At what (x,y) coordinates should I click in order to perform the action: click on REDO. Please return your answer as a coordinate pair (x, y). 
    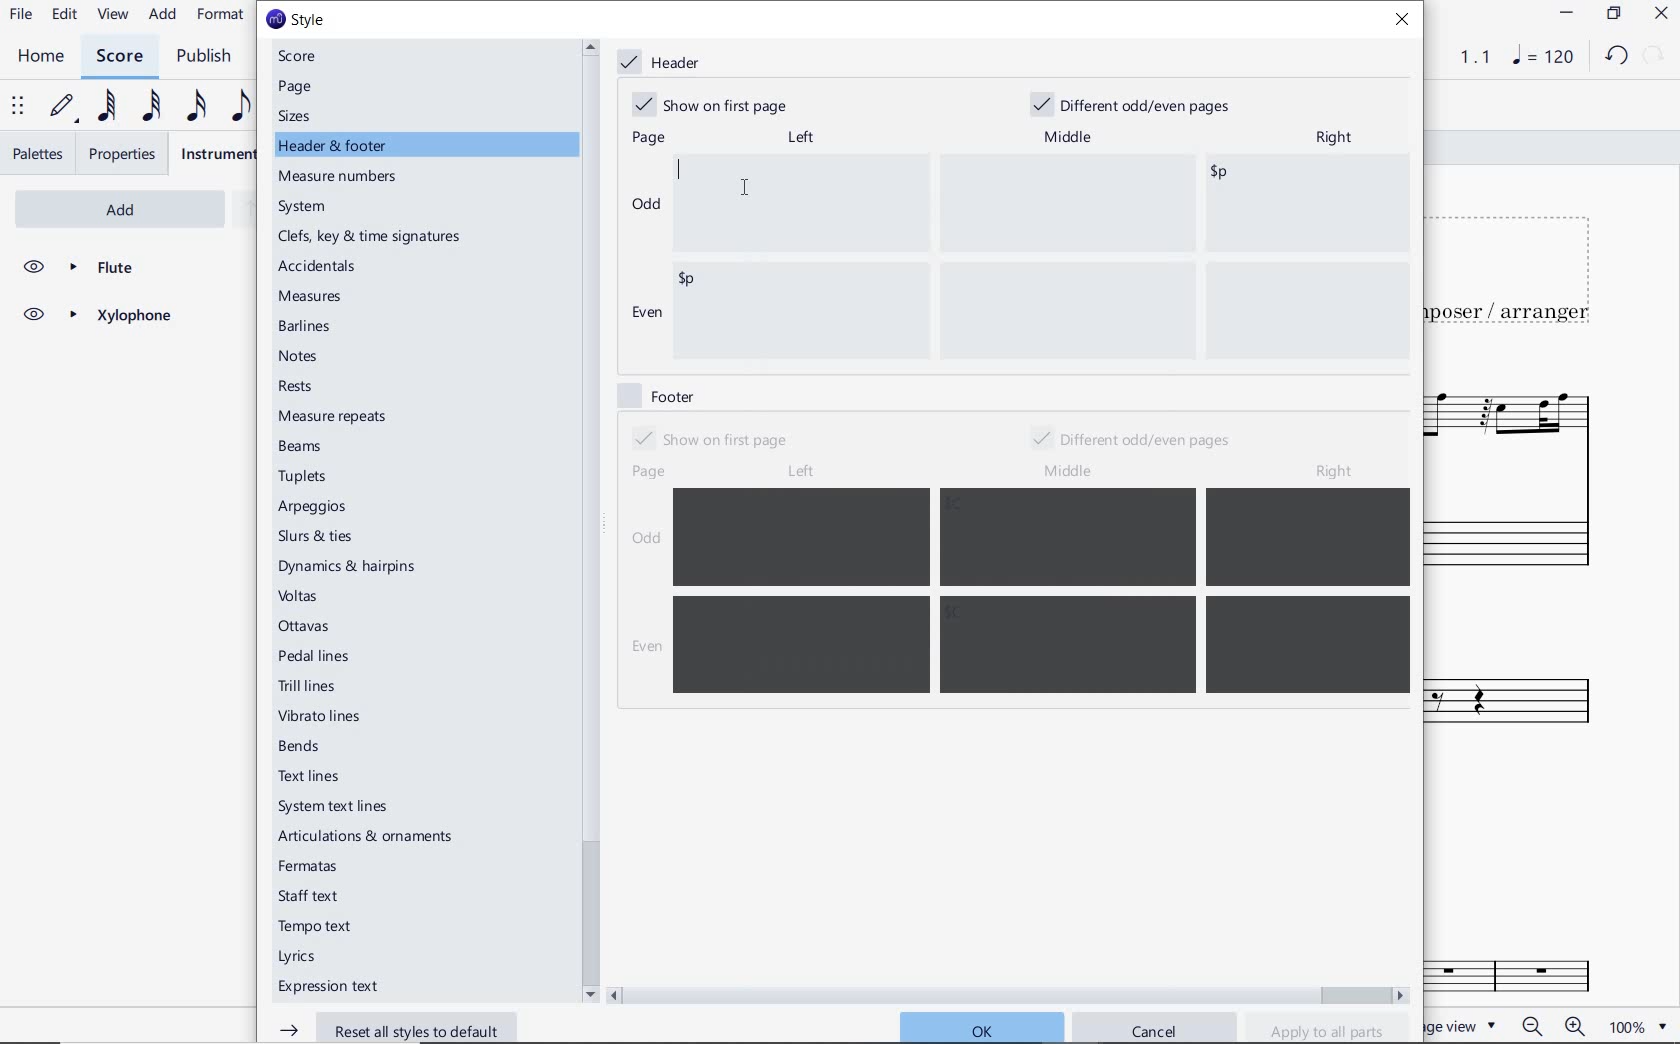
    Looking at the image, I should click on (1654, 56).